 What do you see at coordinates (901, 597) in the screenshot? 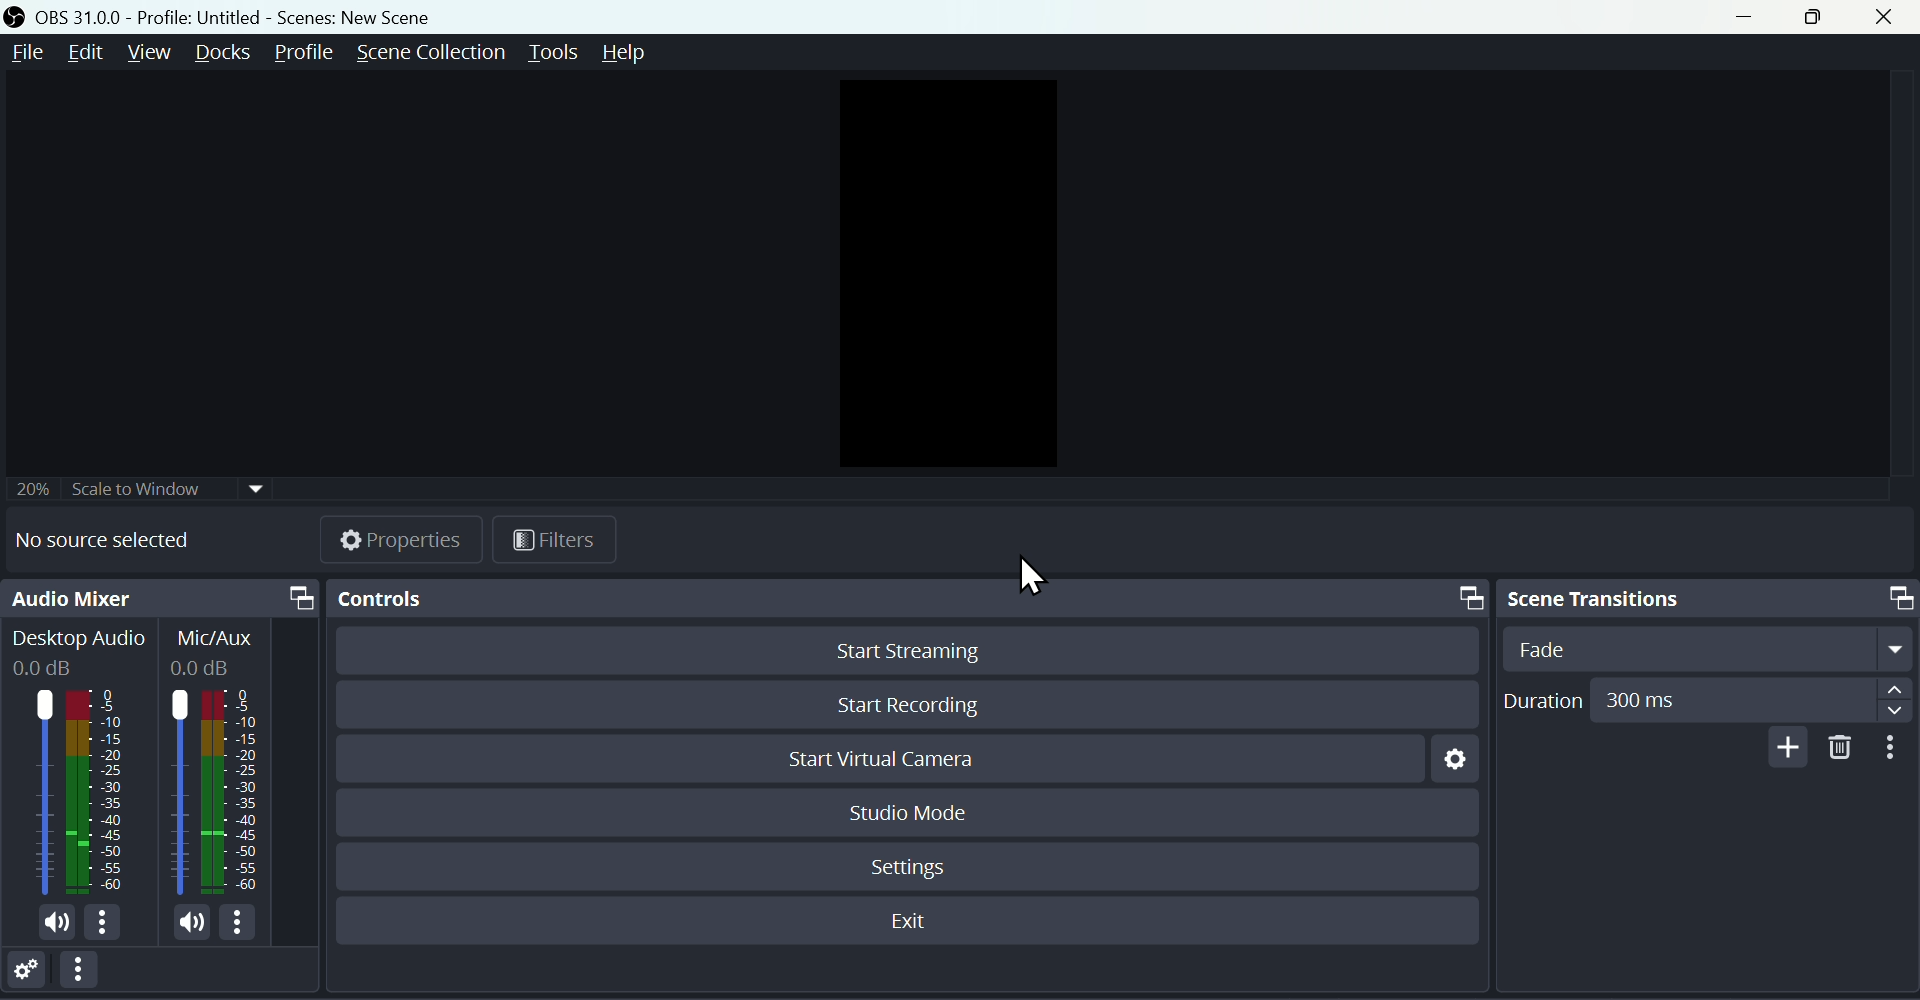
I see `Controls` at bounding box center [901, 597].